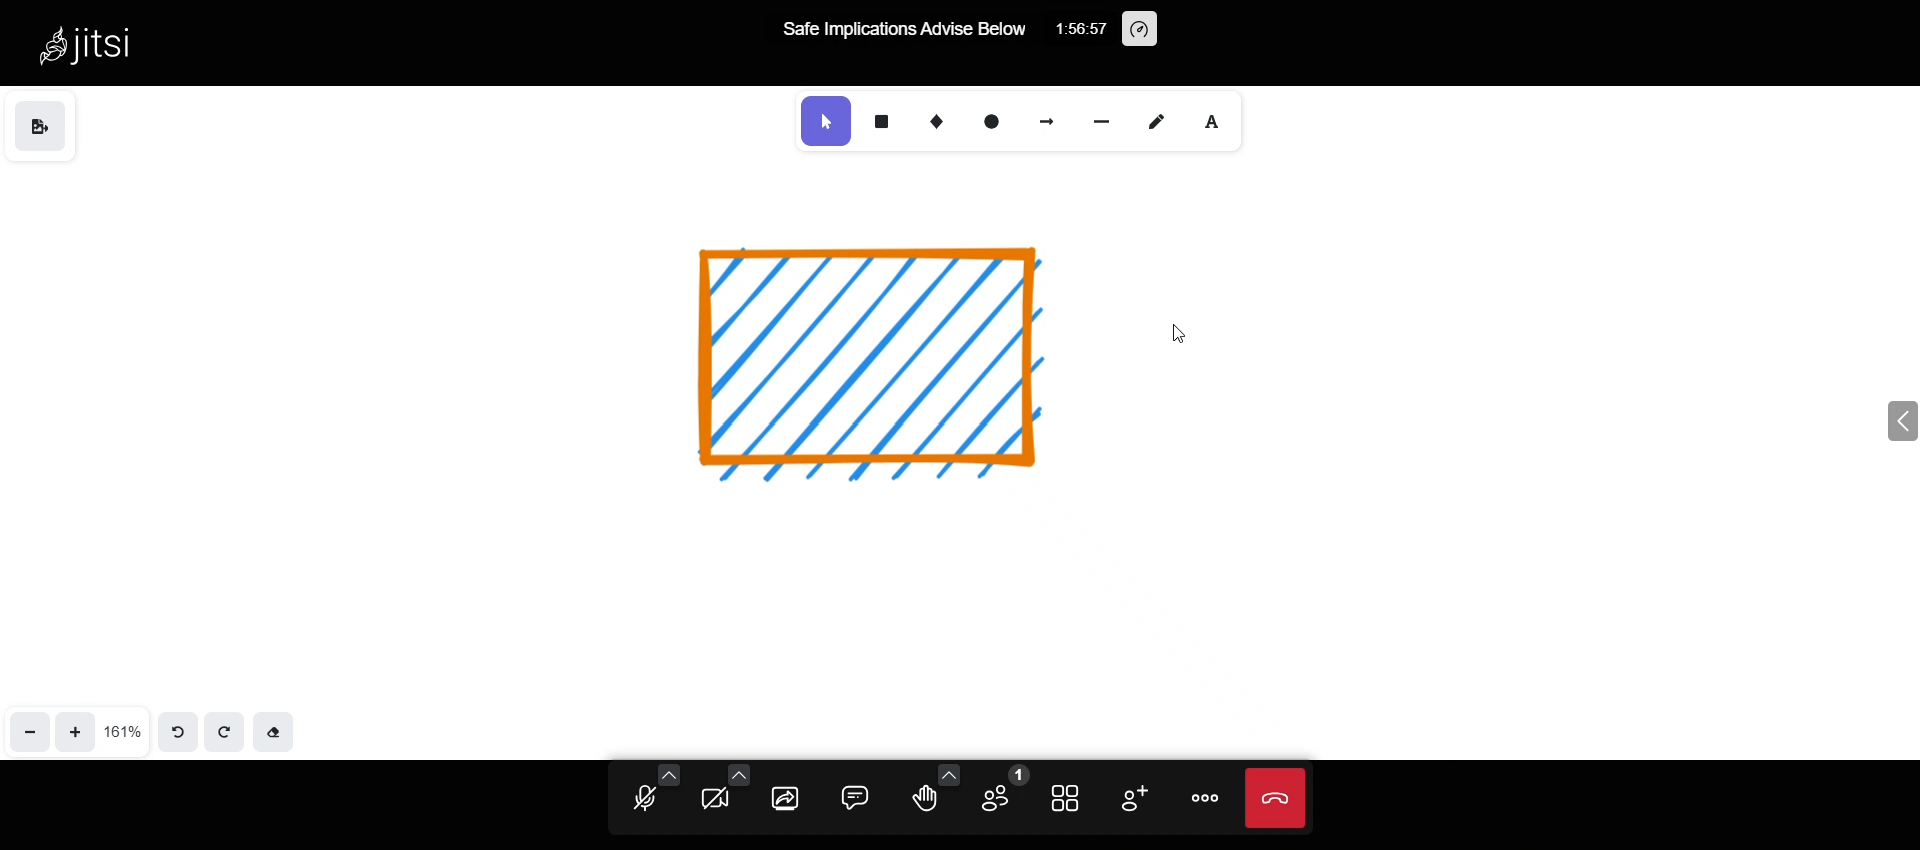 This screenshot has width=1920, height=850. What do you see at coordinates (946, 772) in the screenshot?
I see `more reactions` at bounding box center [946, 772].